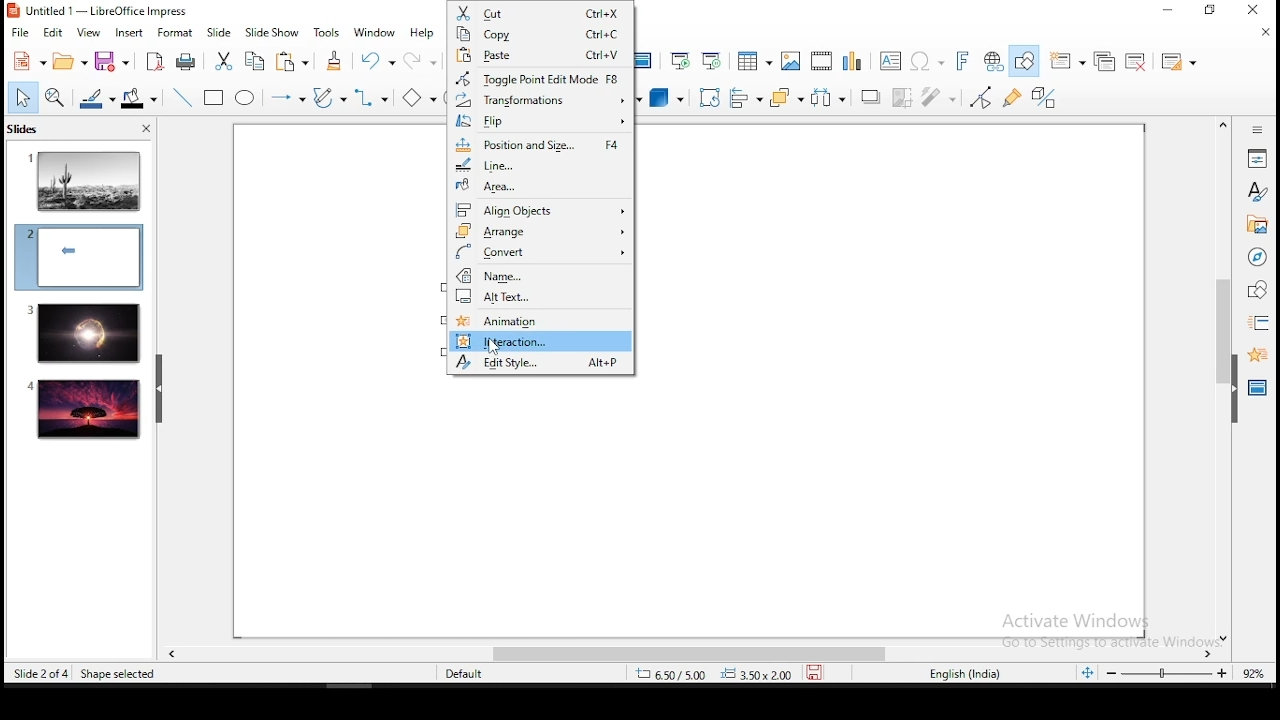 Image resolution: width=1280 pixels, height=720 pixels. I want to click on 3D objects, so click(664, 99).